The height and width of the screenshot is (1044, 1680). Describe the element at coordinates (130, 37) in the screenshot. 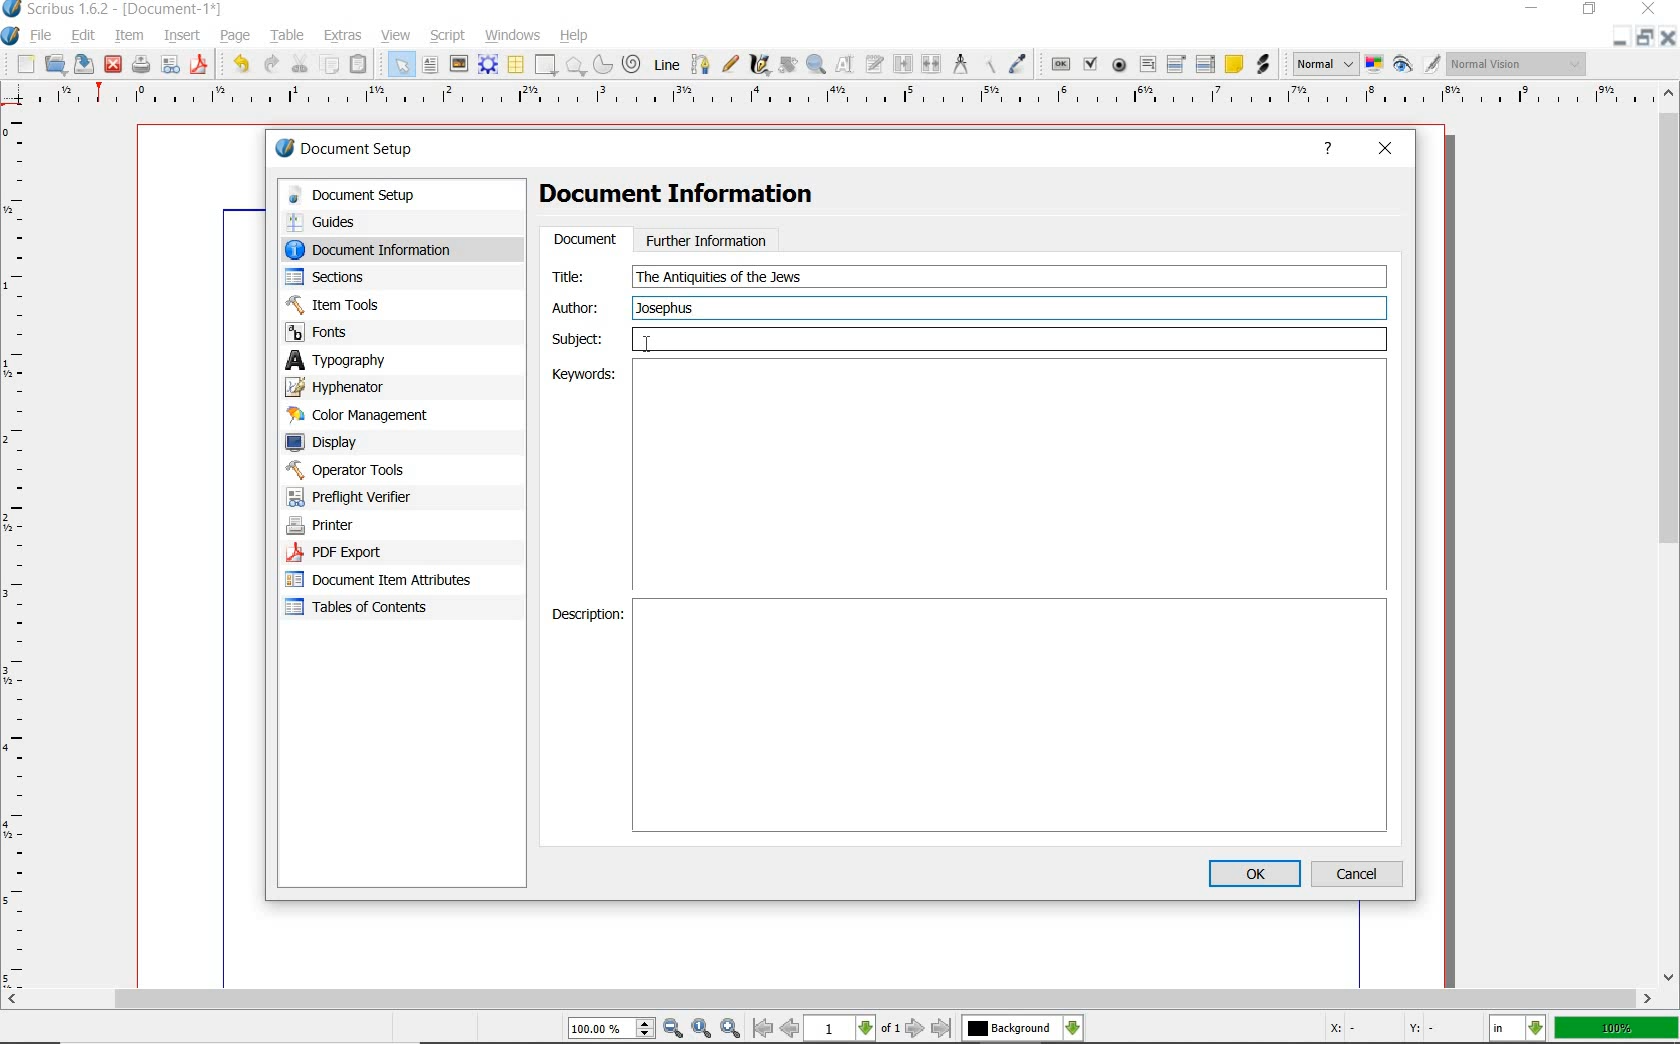

I see `item` at that location.